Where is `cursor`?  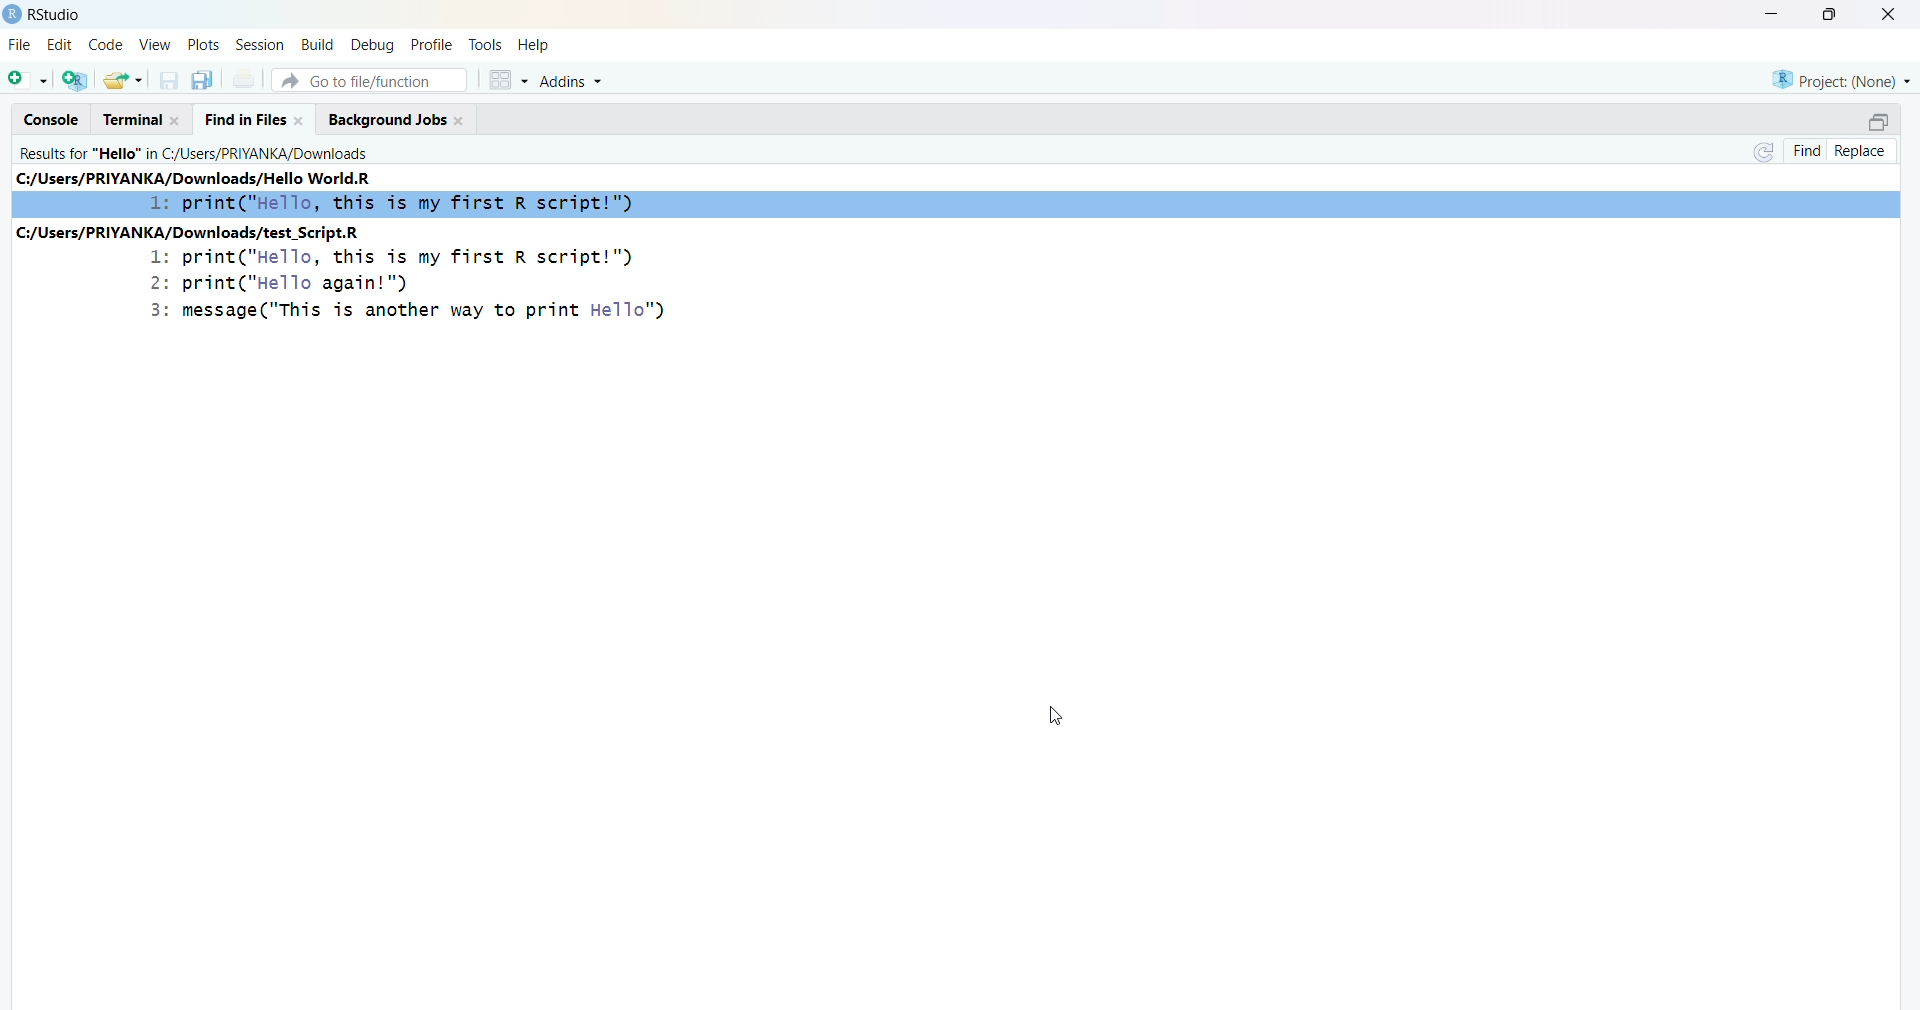
cursor is located at coordinates (1055, 720).